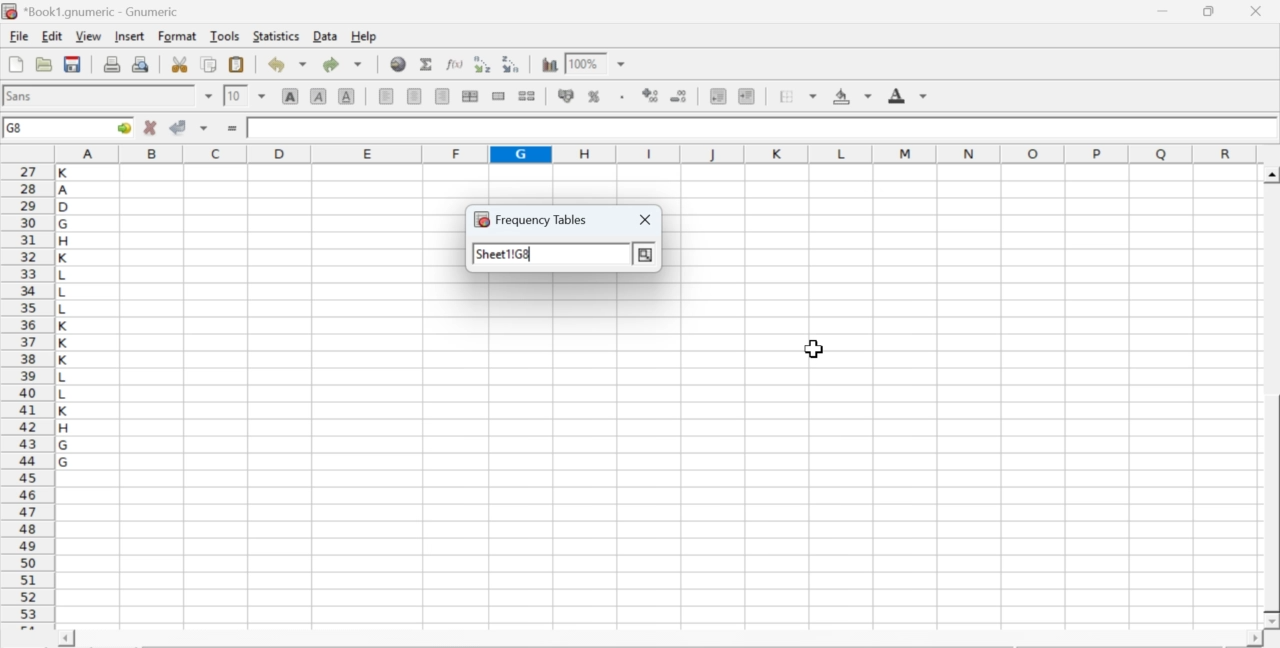  What do you see at coordinates (566, 95) in the screenshot?
I see `format selection as accounting` at bounding box center [566, 95].